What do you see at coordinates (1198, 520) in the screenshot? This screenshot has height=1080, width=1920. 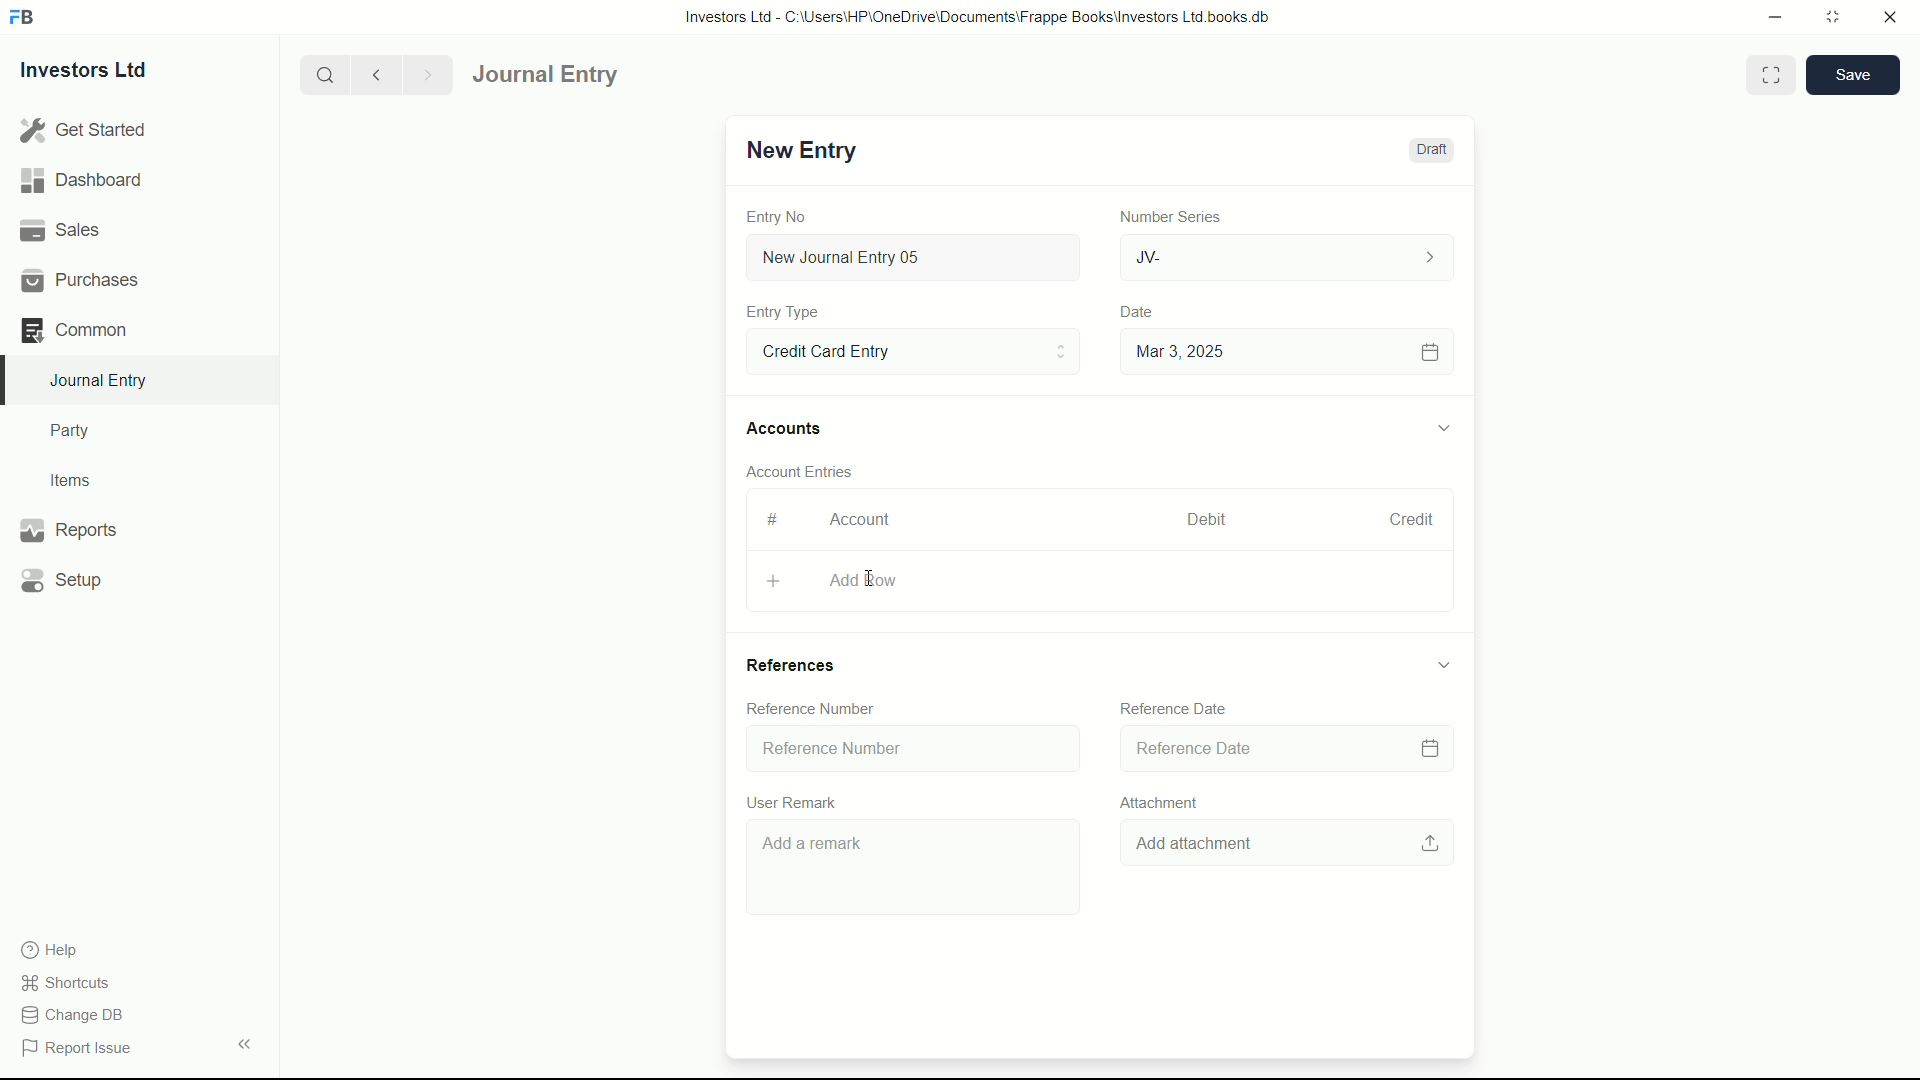 I see `Debit` at bounding box center [1198, 520].